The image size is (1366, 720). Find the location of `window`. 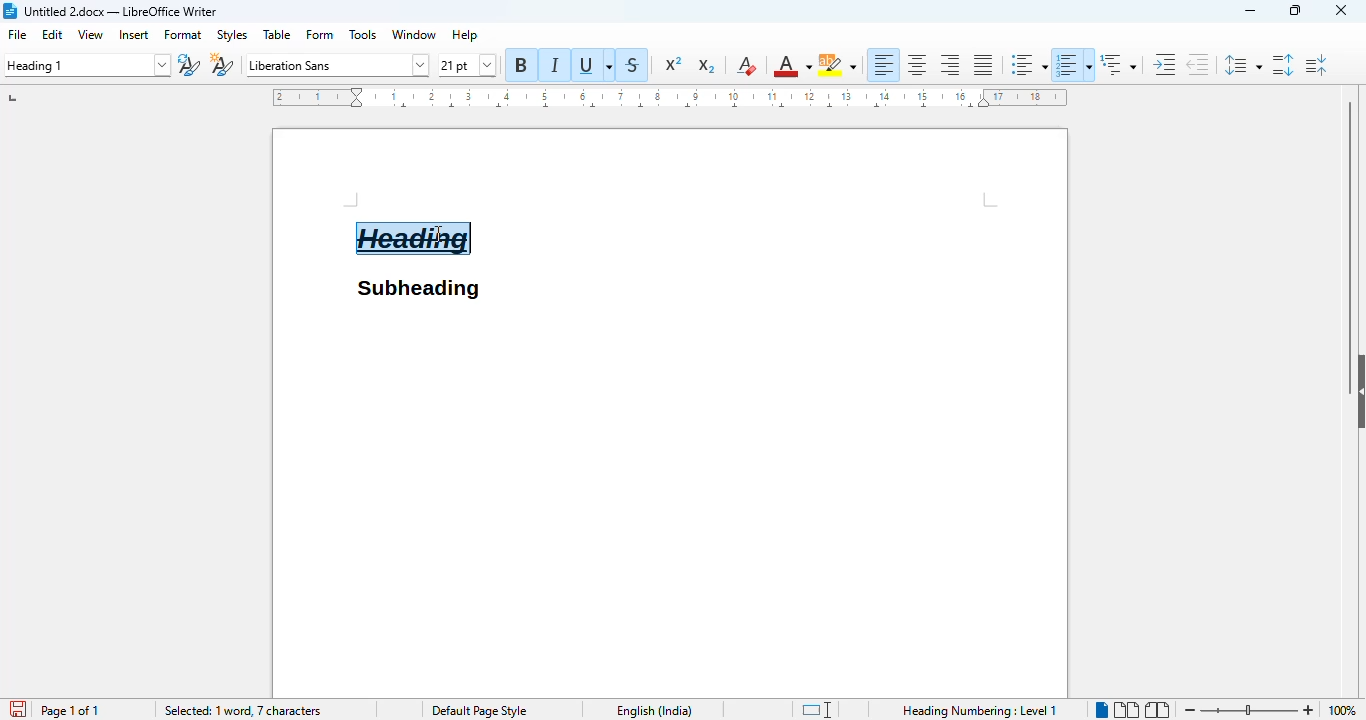

window is located at coordinates (414, 34).